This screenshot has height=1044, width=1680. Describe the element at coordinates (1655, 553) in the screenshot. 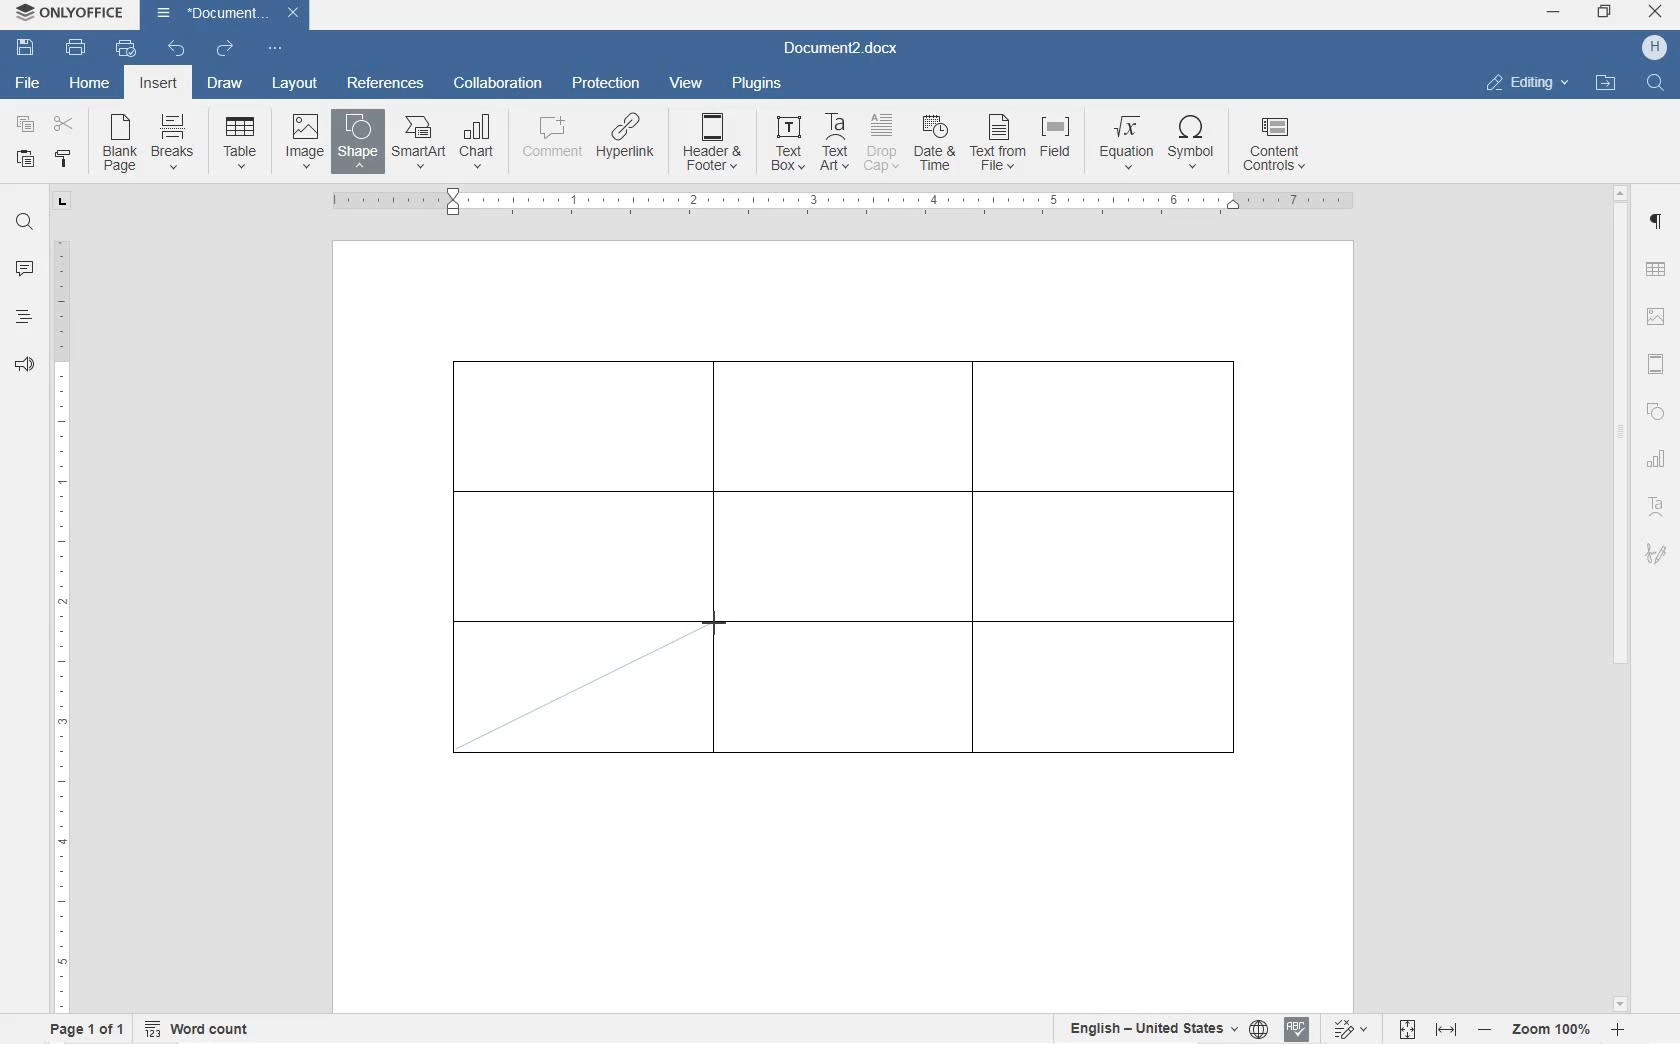

I see `signature` at that location.